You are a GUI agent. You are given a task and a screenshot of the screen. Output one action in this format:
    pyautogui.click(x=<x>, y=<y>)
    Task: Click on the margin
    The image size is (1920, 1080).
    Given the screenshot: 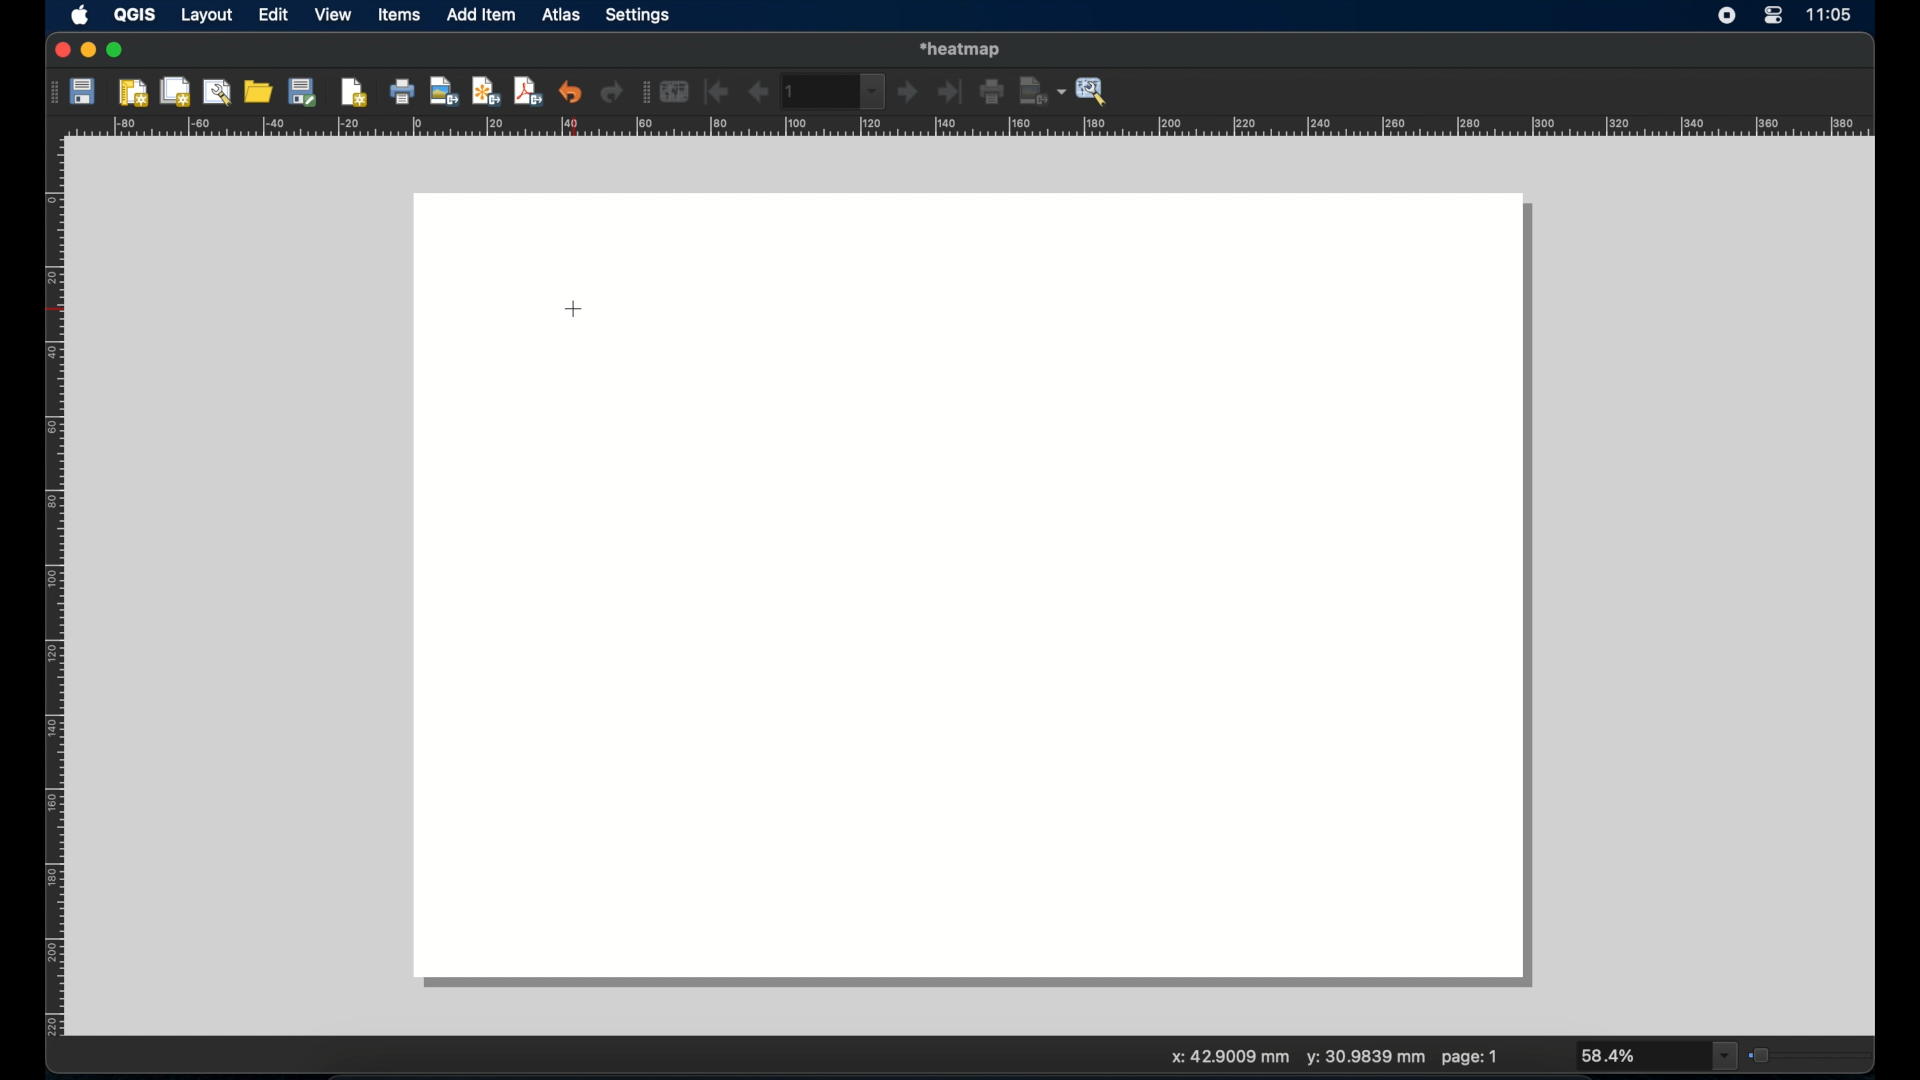 What is the action you would take?
    pyautogui.click(x=973, y=128)
    